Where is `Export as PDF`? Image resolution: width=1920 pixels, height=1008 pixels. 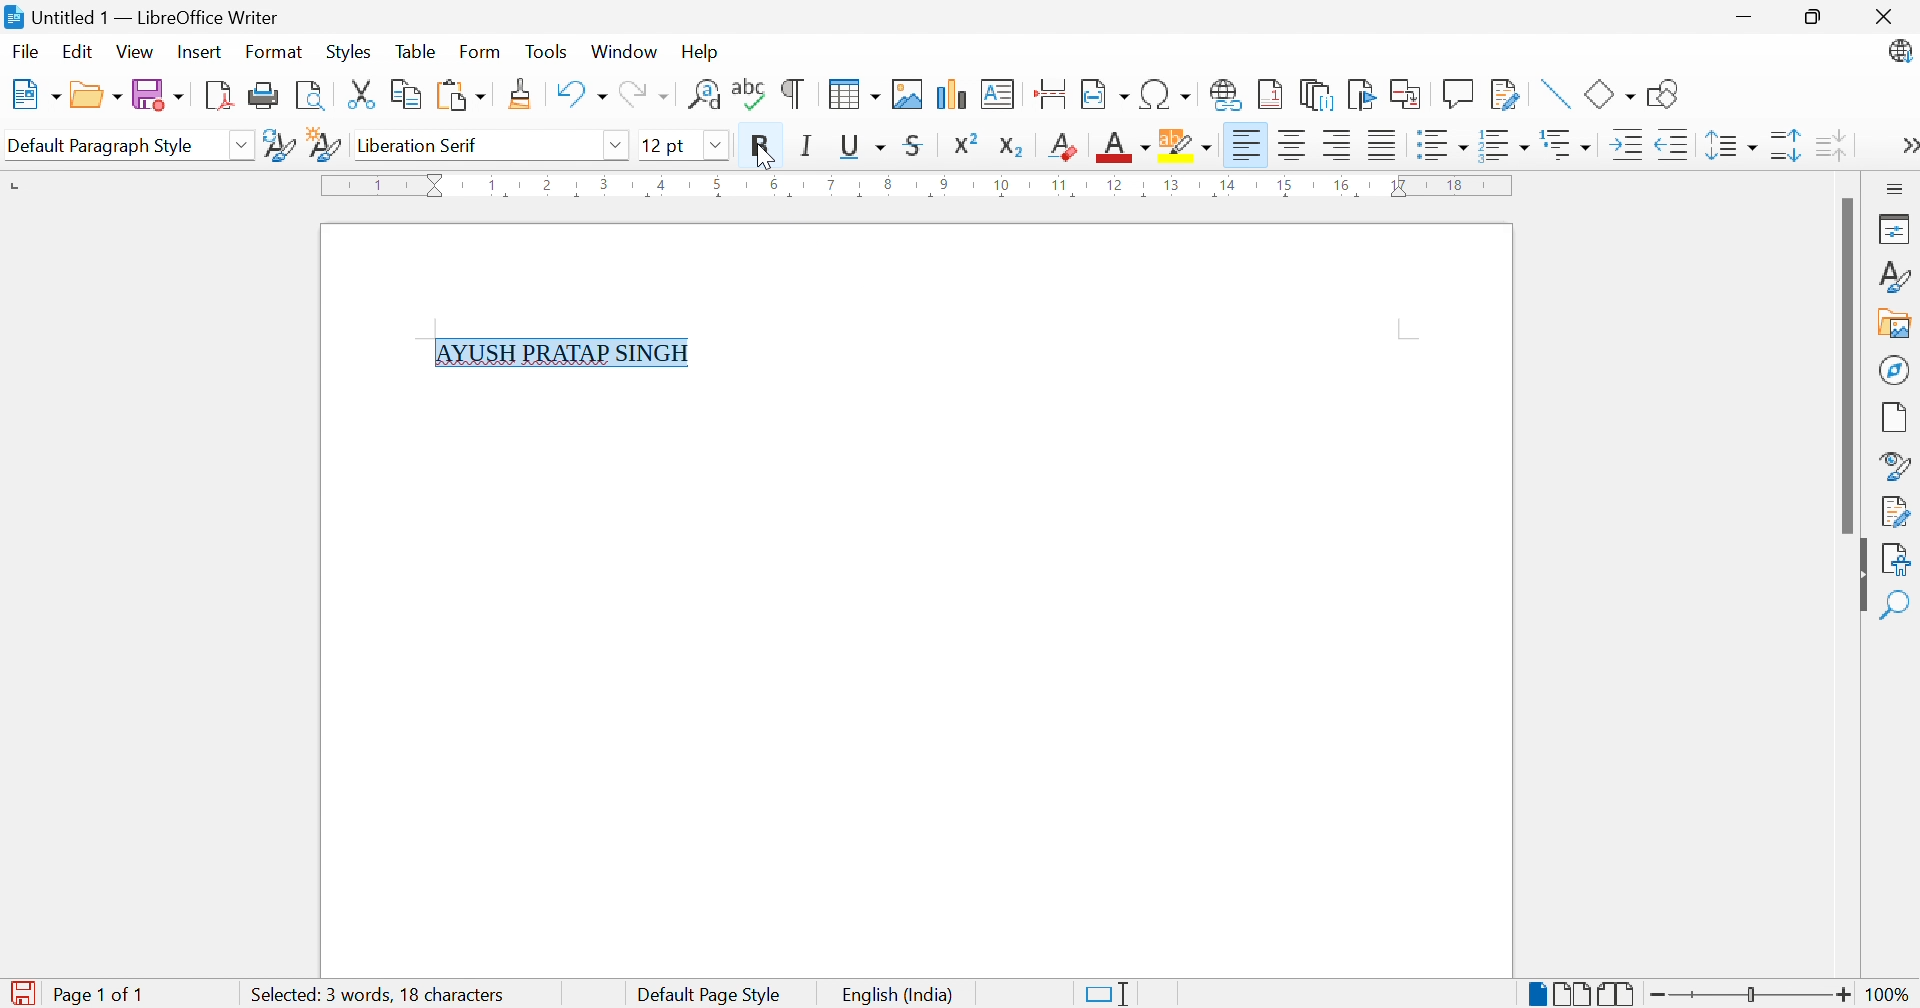
Export as PDF is located at coordinates (217, 96).